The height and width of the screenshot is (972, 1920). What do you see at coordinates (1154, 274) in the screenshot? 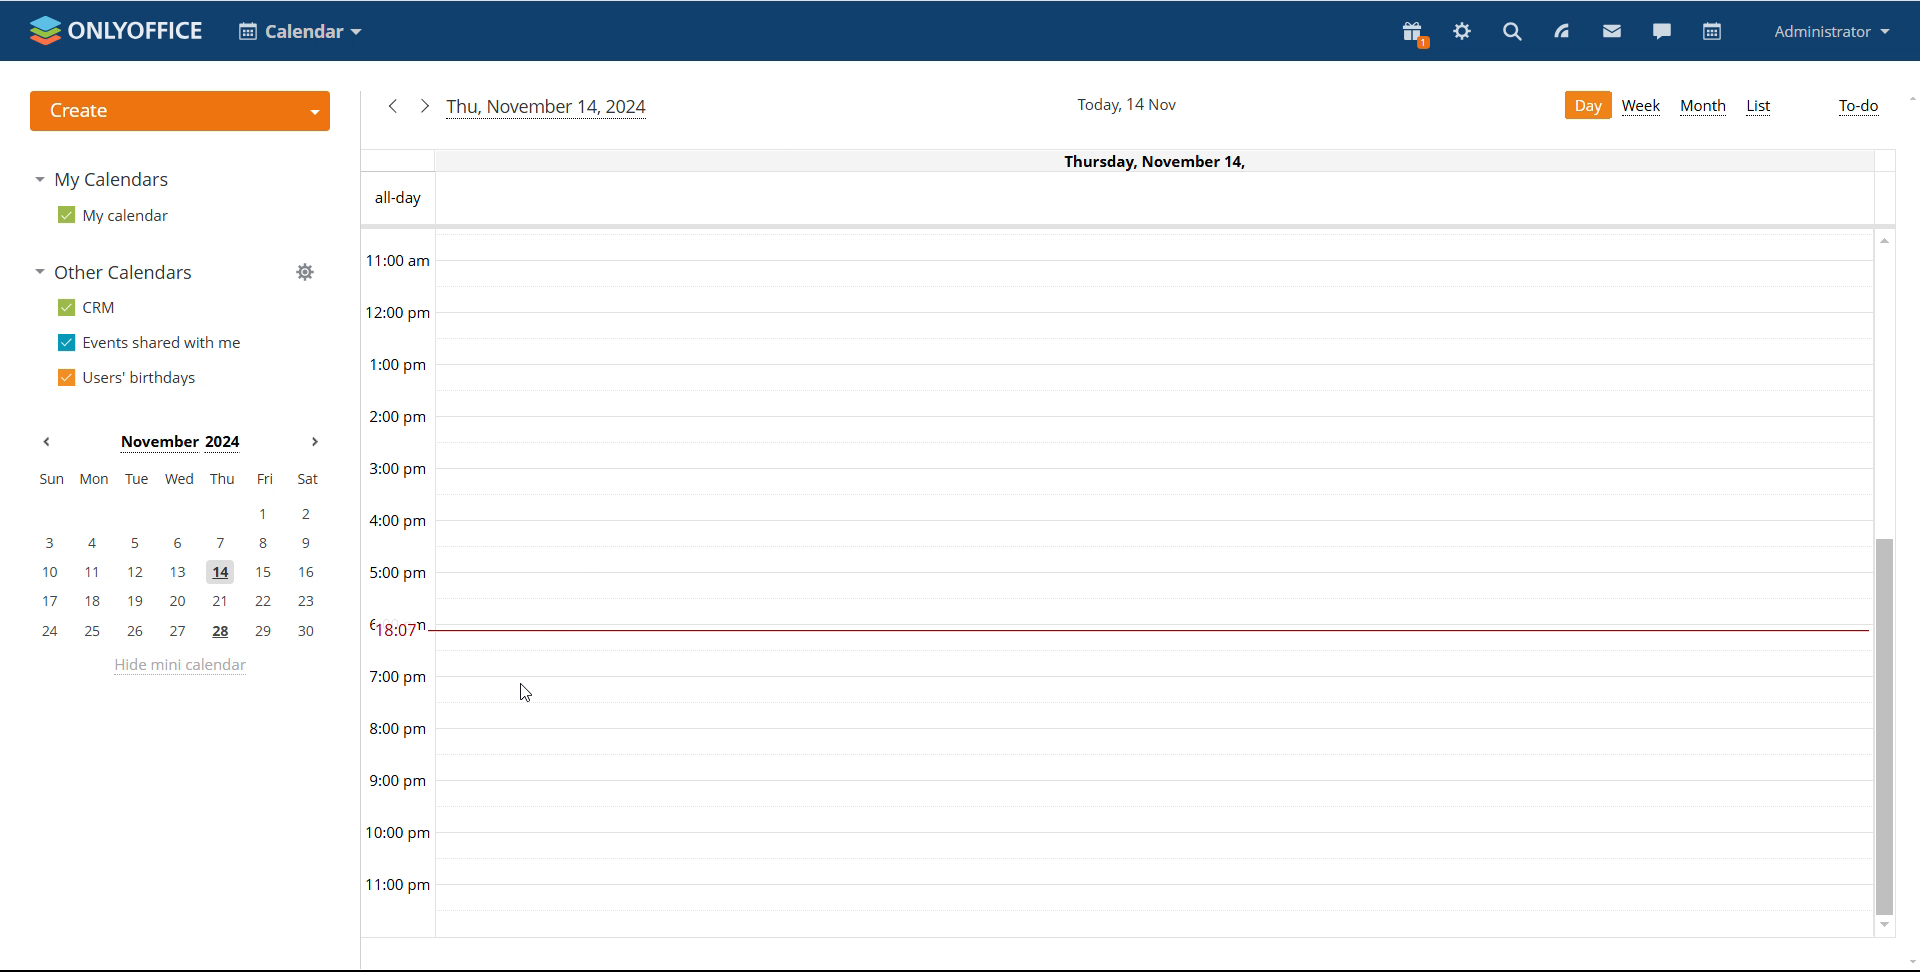
I see `30 min time block` at bounding box center [1154, 274].